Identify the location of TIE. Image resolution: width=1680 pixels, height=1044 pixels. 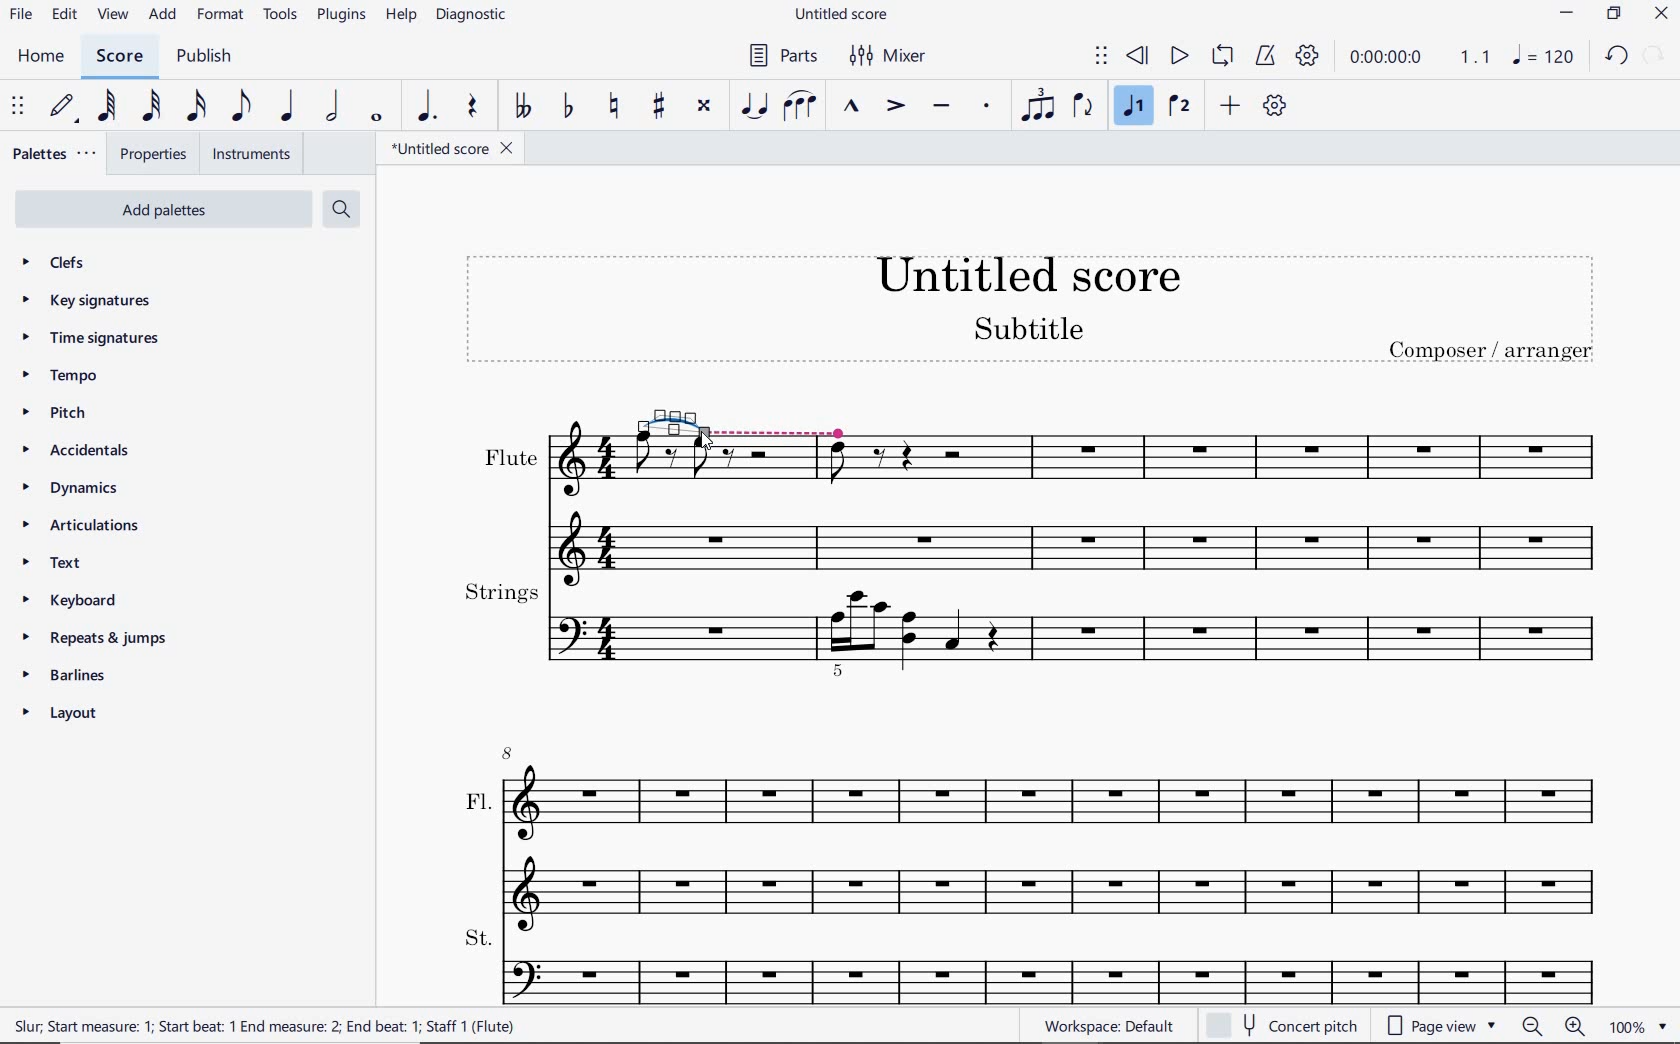
(753, 107).